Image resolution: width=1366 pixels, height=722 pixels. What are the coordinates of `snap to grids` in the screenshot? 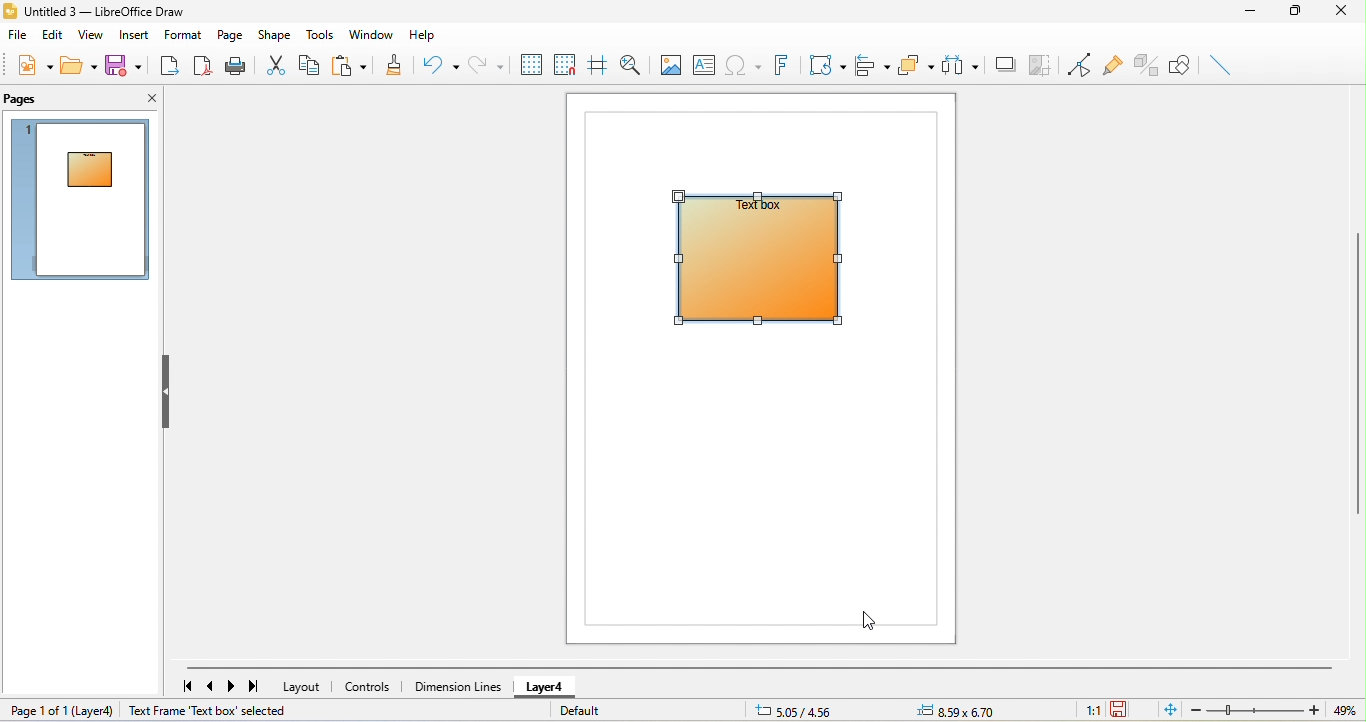 It's located at (568, 64).